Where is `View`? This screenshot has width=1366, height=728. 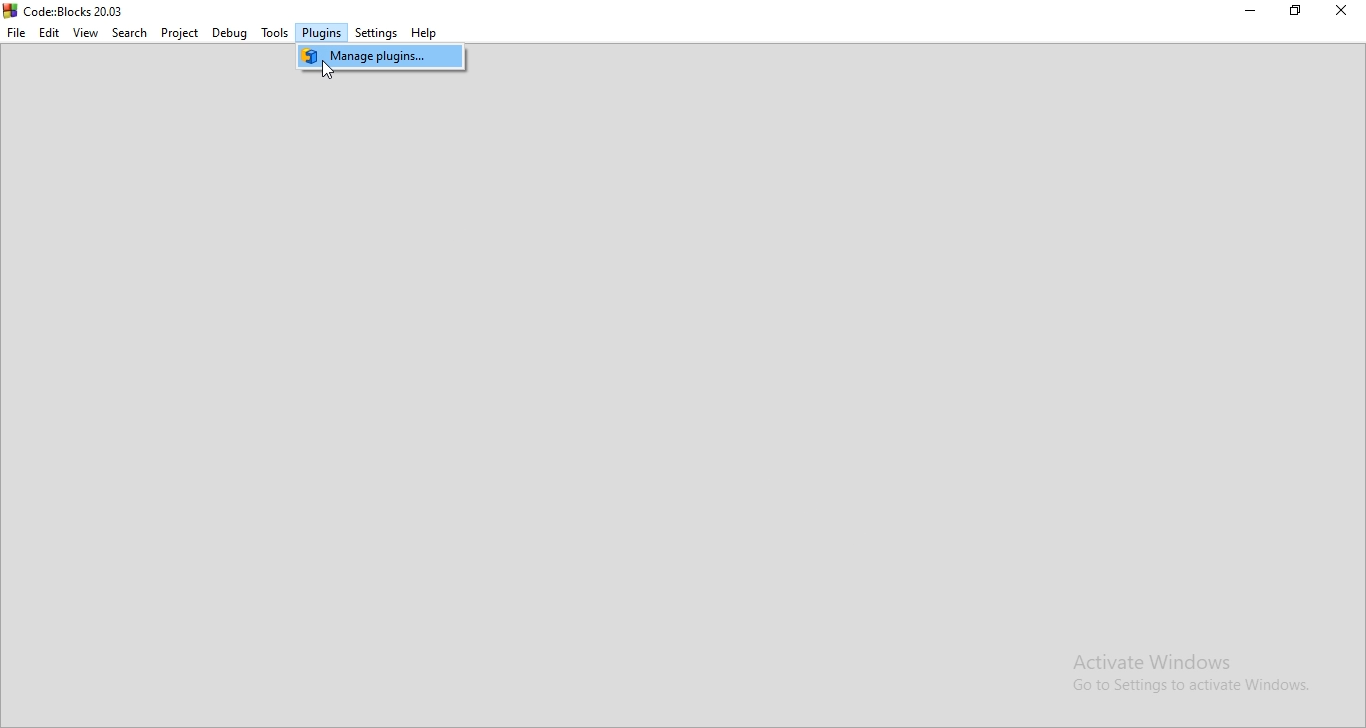
View is located at coordinates (85, 33).